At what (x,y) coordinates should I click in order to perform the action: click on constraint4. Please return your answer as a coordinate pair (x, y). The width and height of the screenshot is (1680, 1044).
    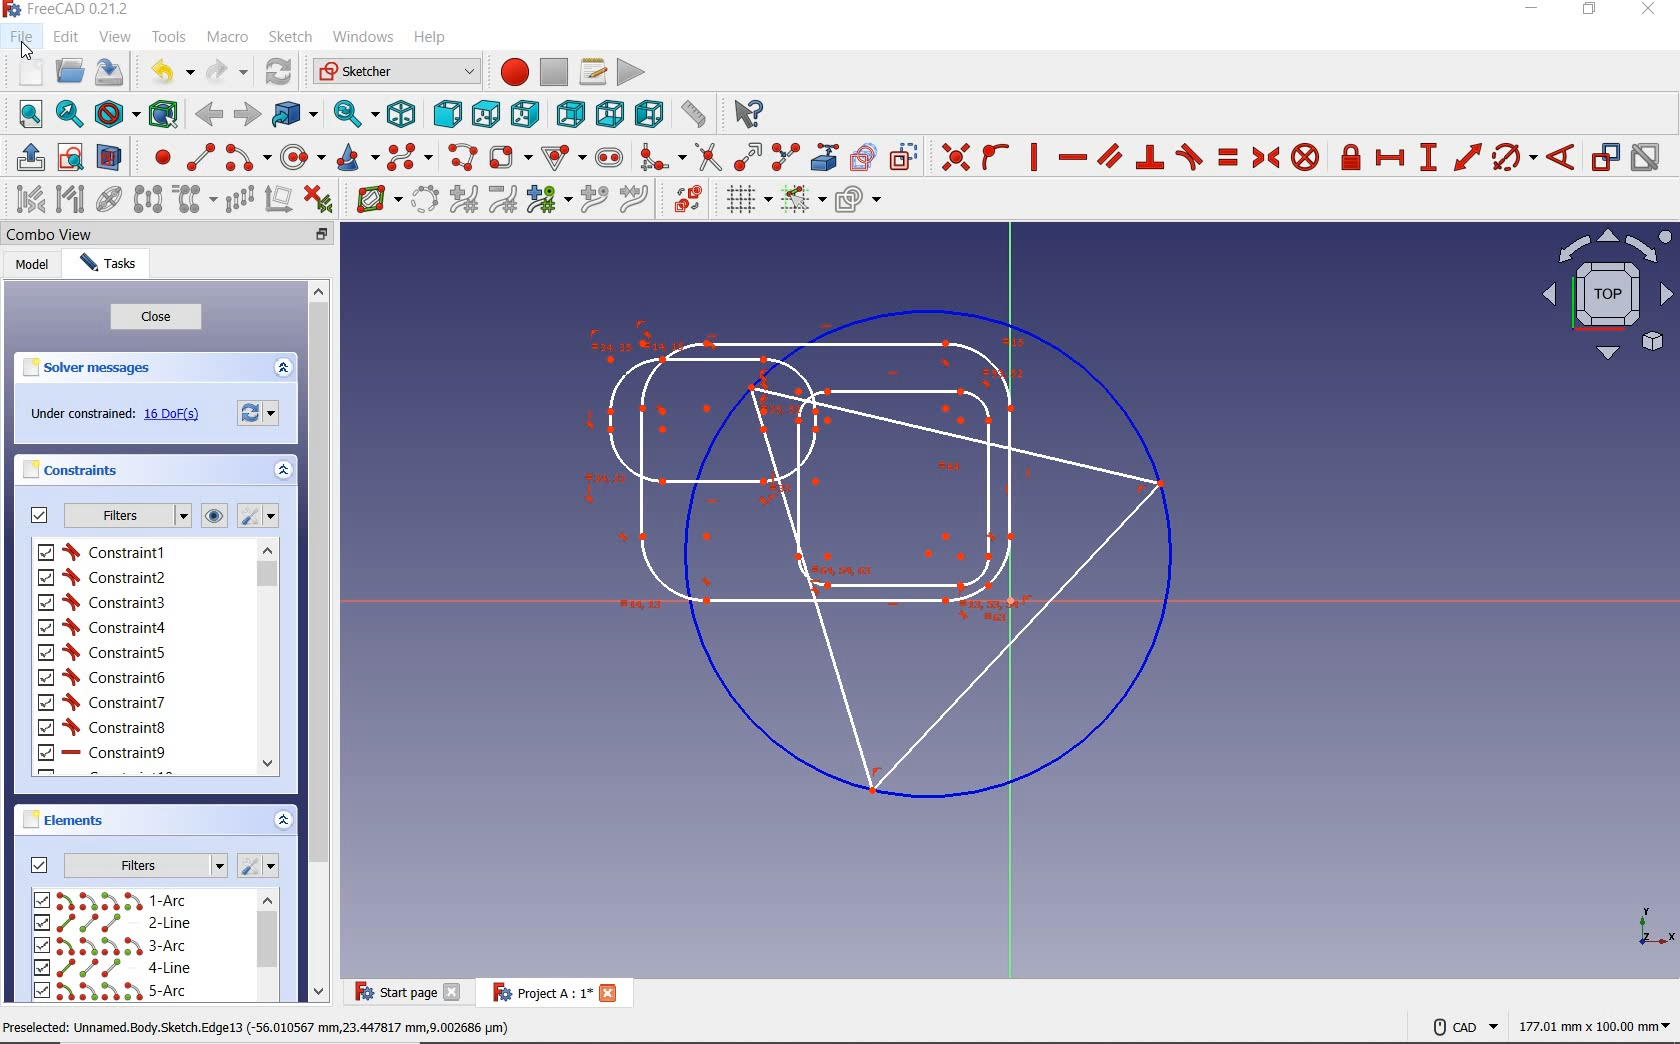
    Looking at the image, I should click on (102, 627).